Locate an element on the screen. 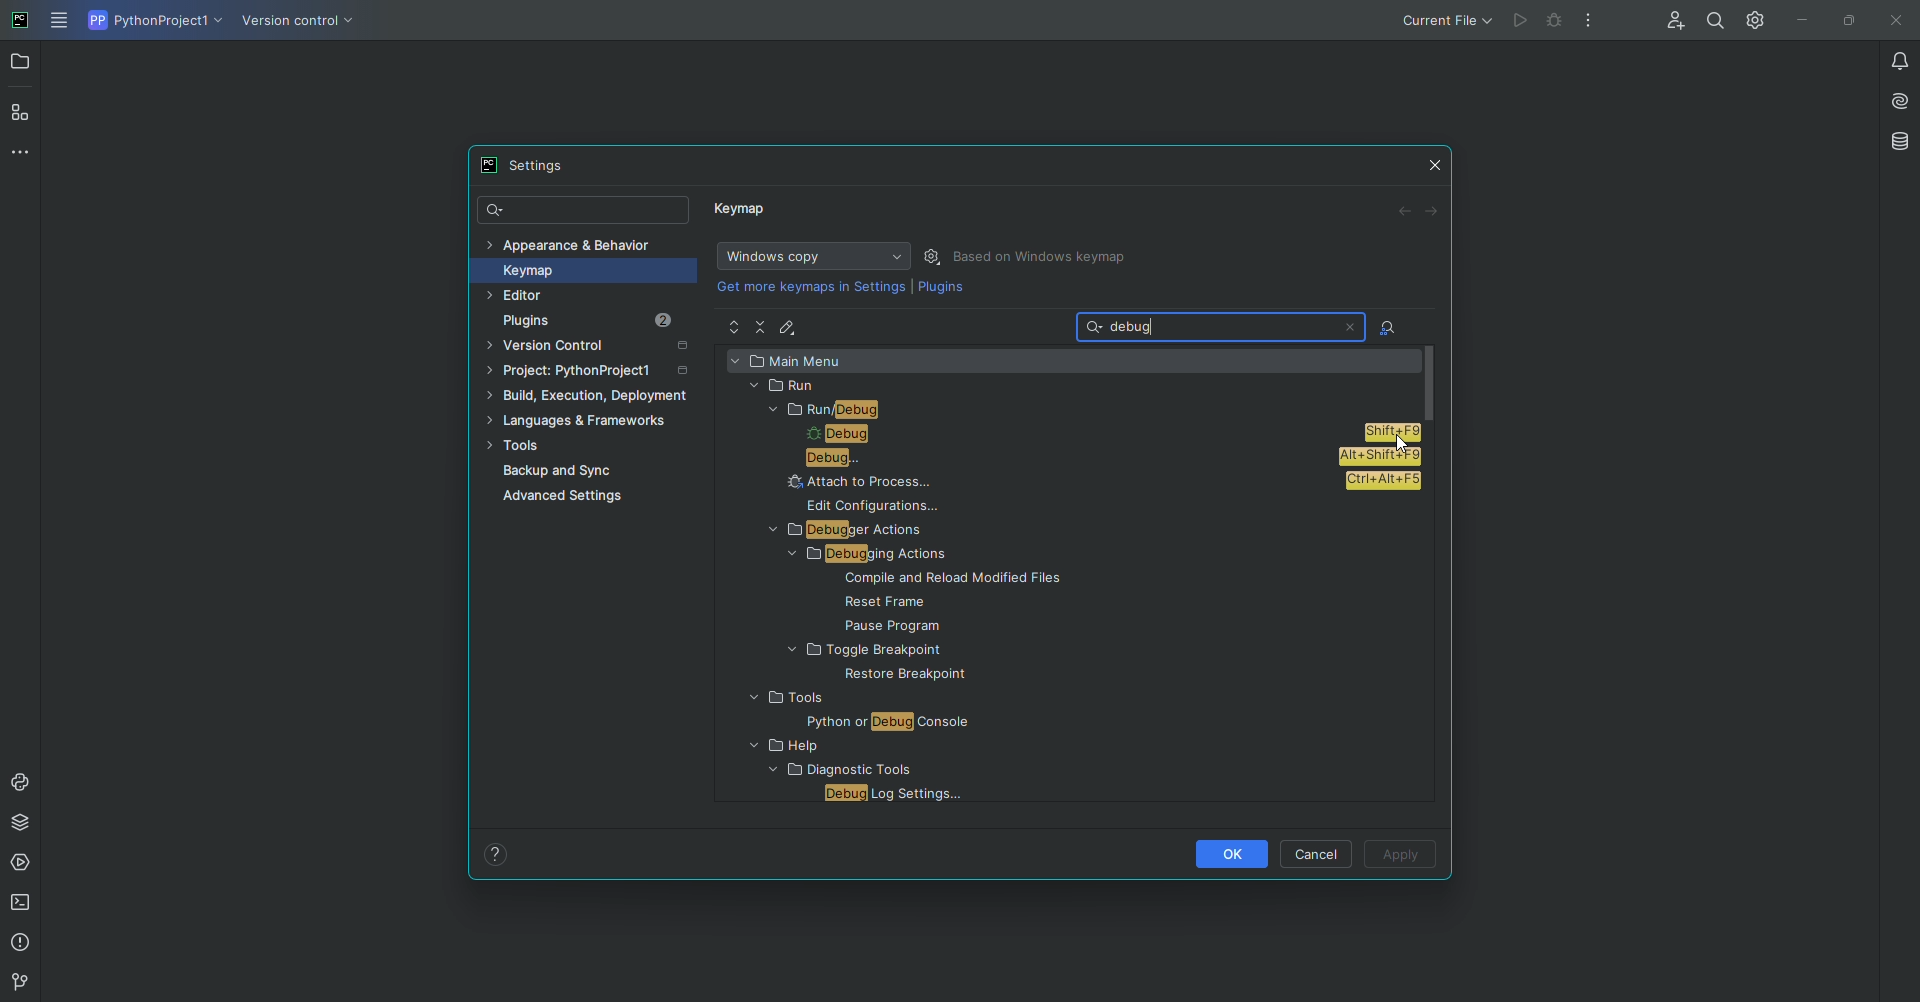 This screenshot has width=1920, height=1002. Settings is located at coordinates (1751, 19).